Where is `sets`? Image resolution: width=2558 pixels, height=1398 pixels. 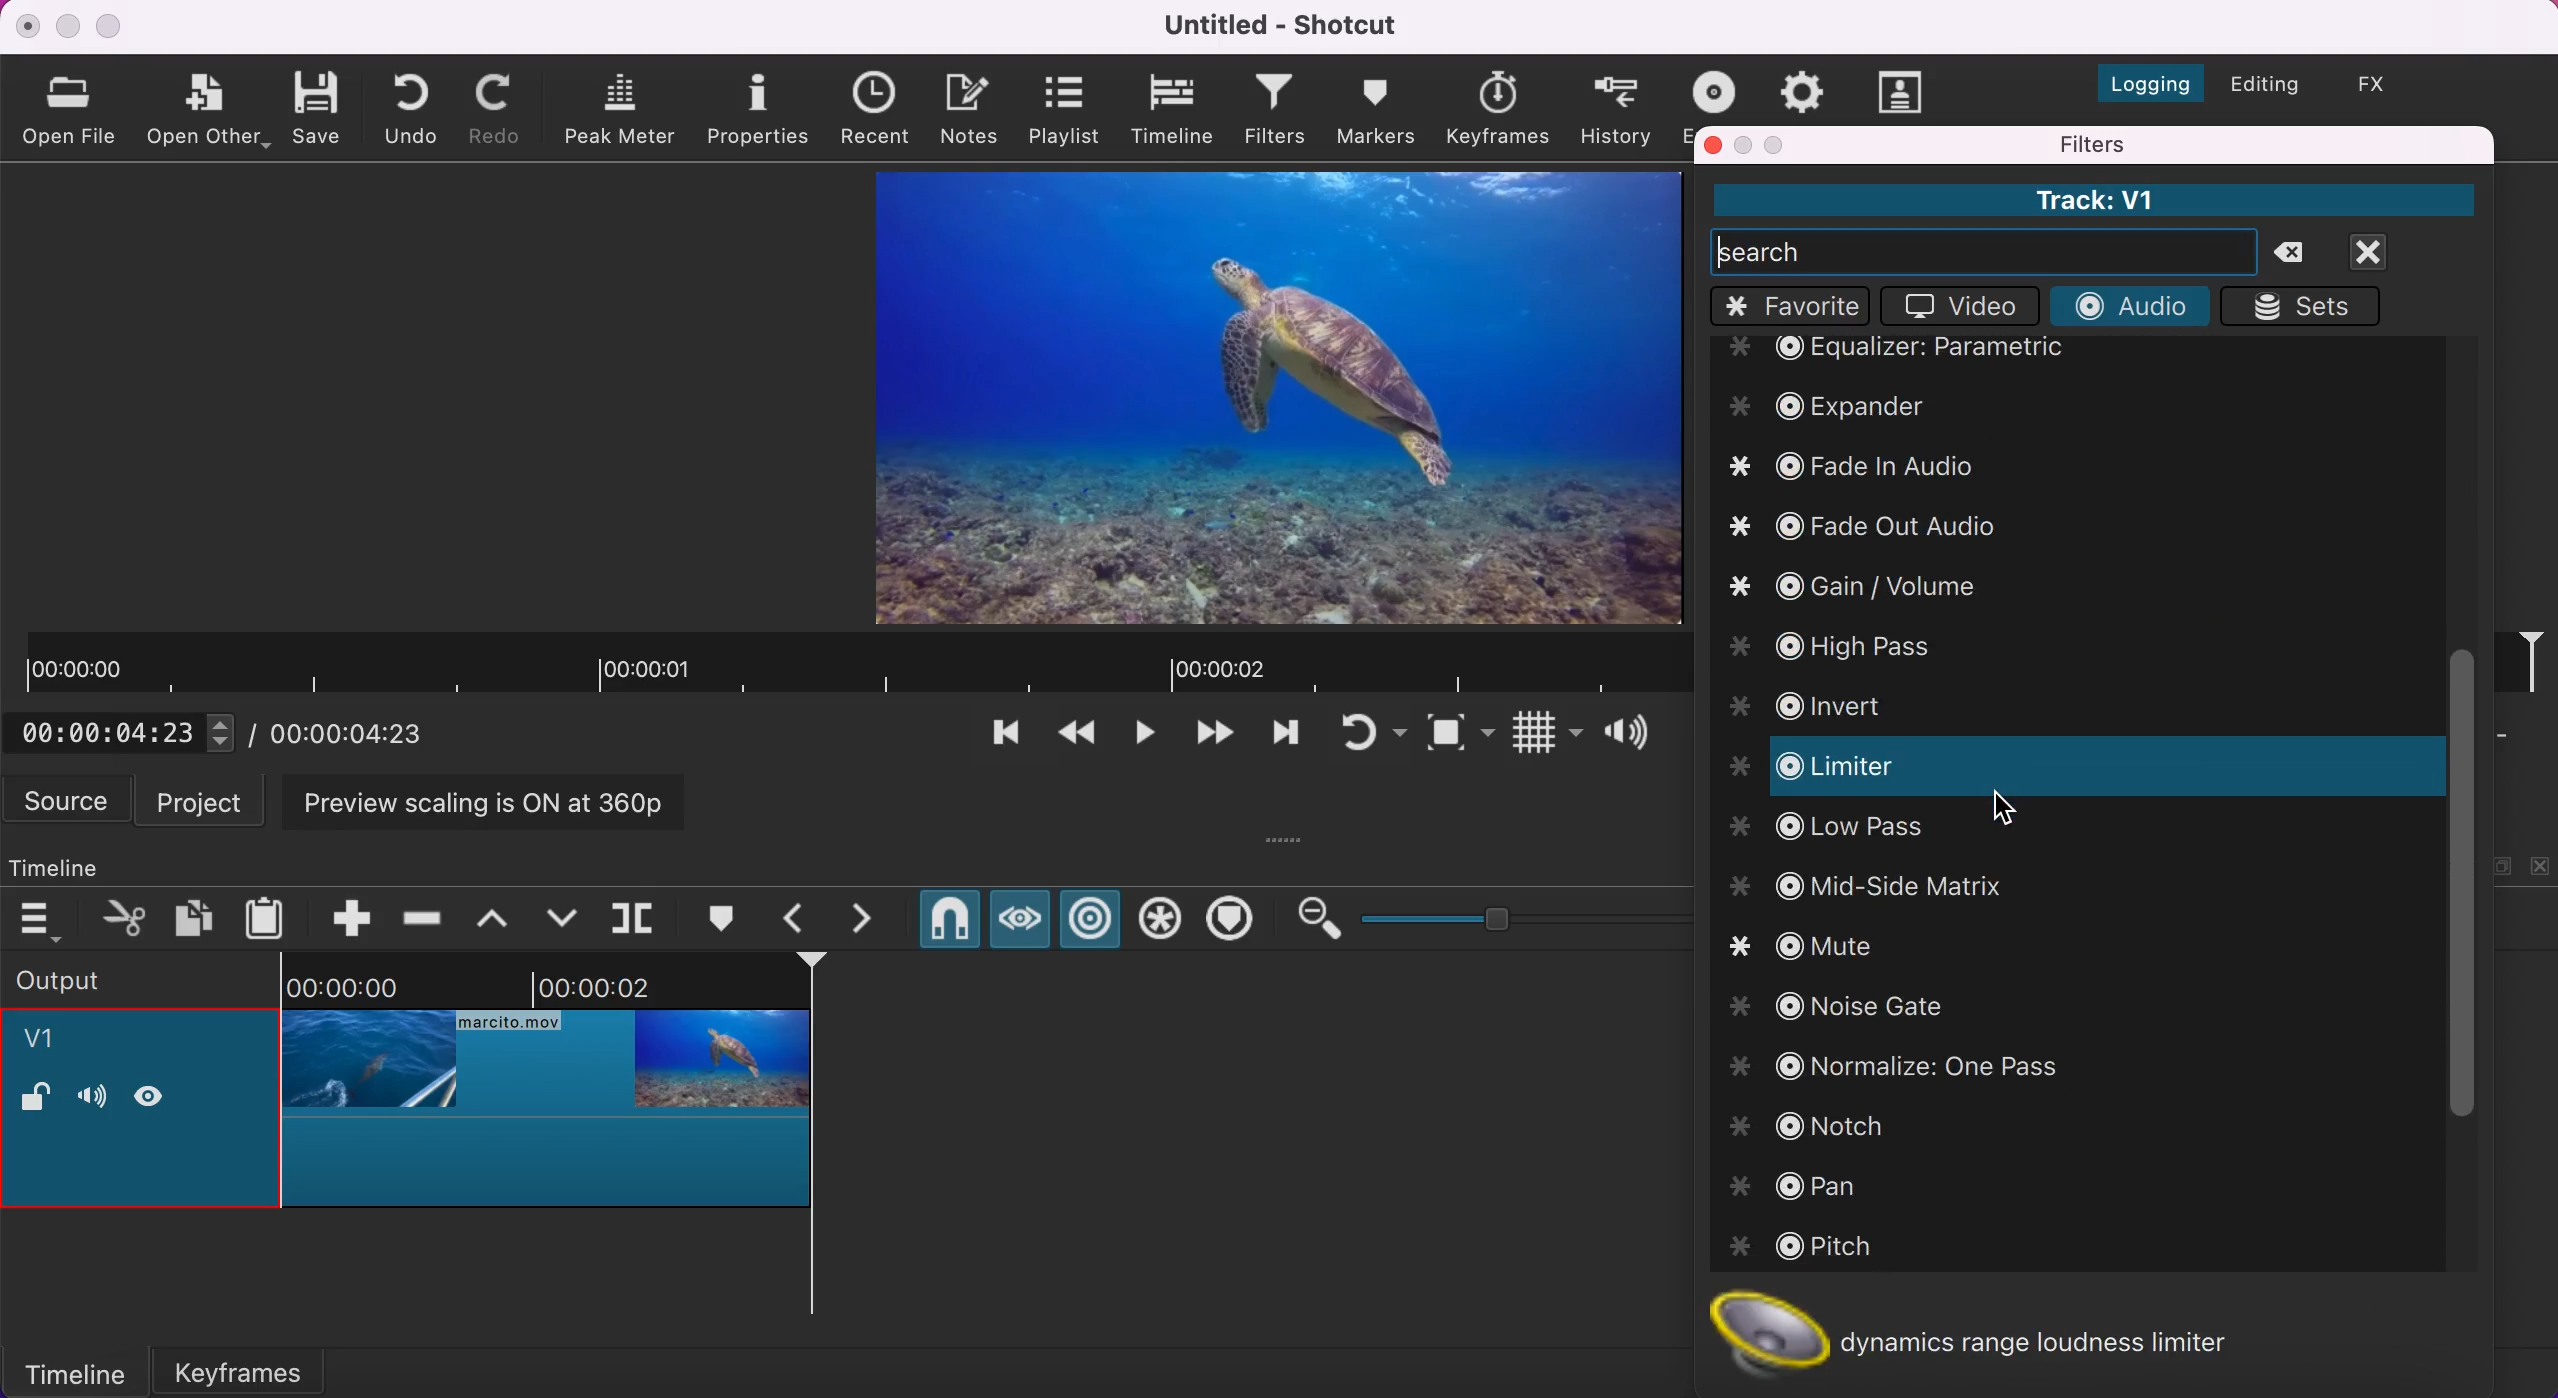
sets is located at coordinates (2309, 306).